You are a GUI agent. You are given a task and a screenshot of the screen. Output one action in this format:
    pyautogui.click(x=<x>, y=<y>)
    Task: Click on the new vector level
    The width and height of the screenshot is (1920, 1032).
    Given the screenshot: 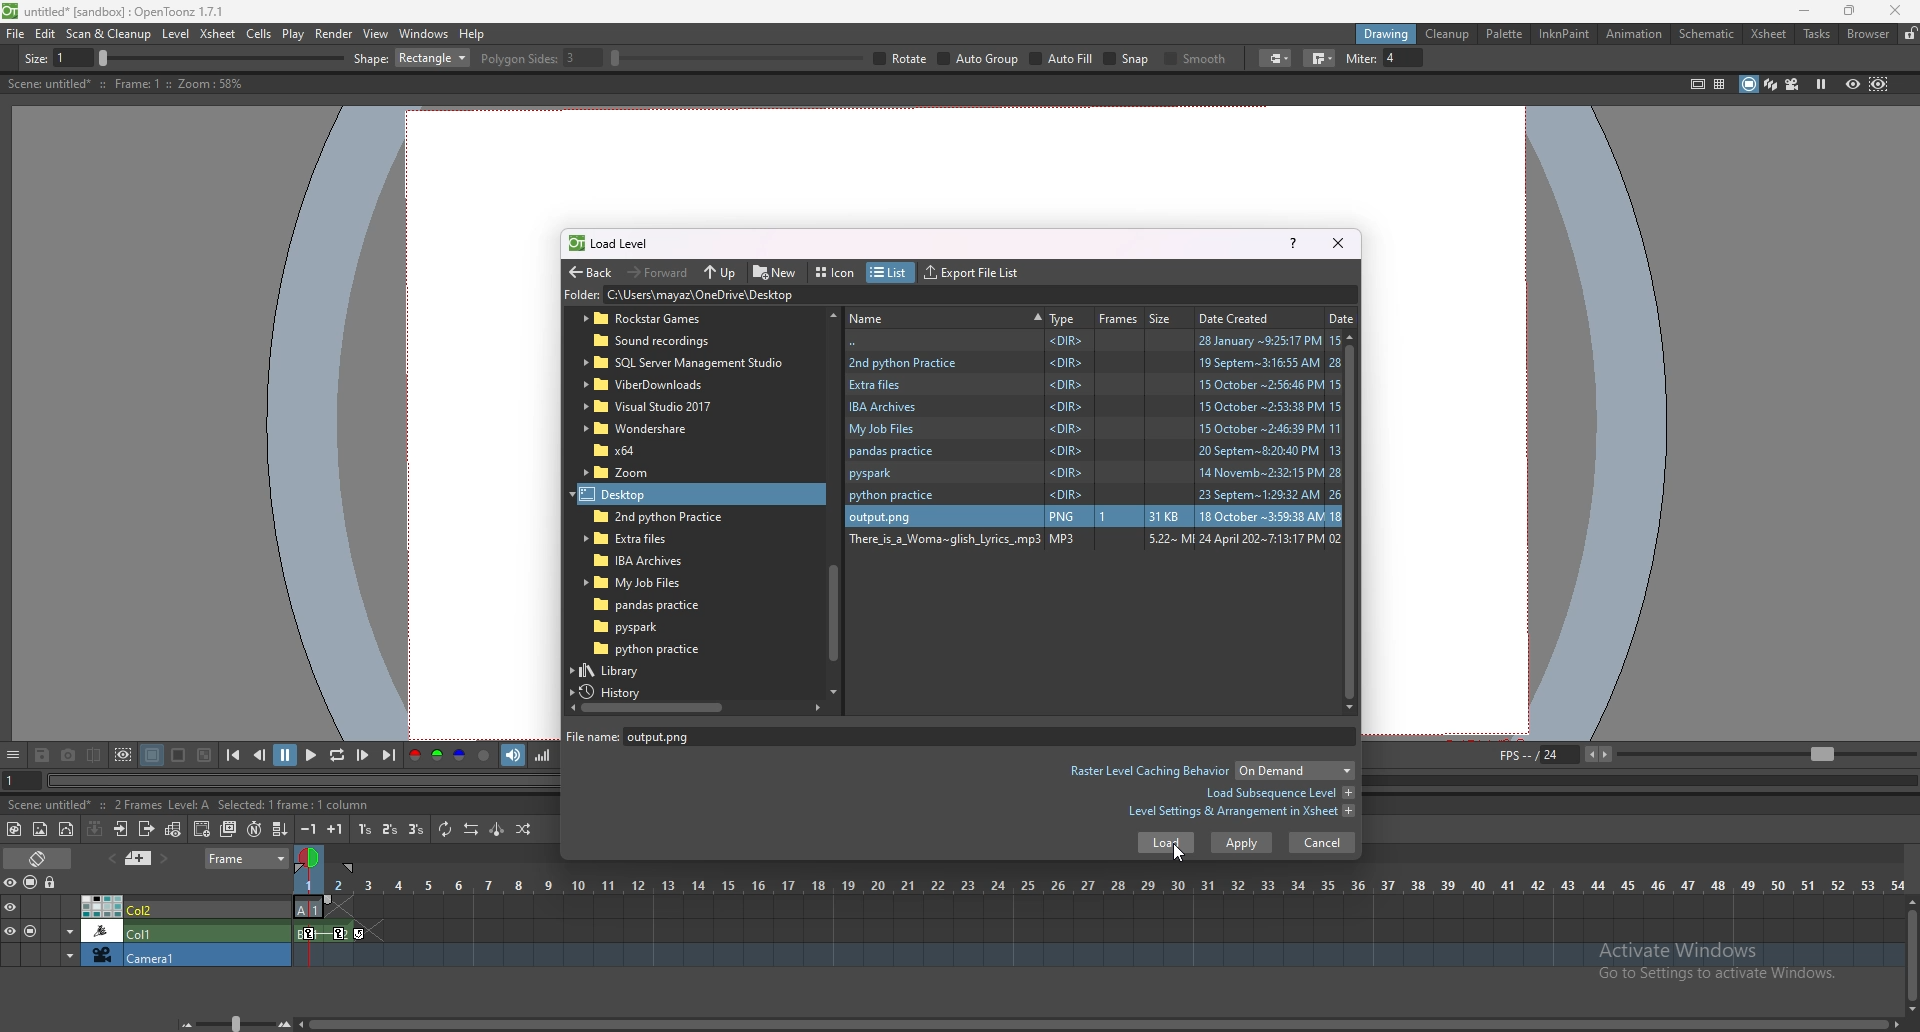 What is the action you would take?
    pyautogui.click(x=67, y=830)
    